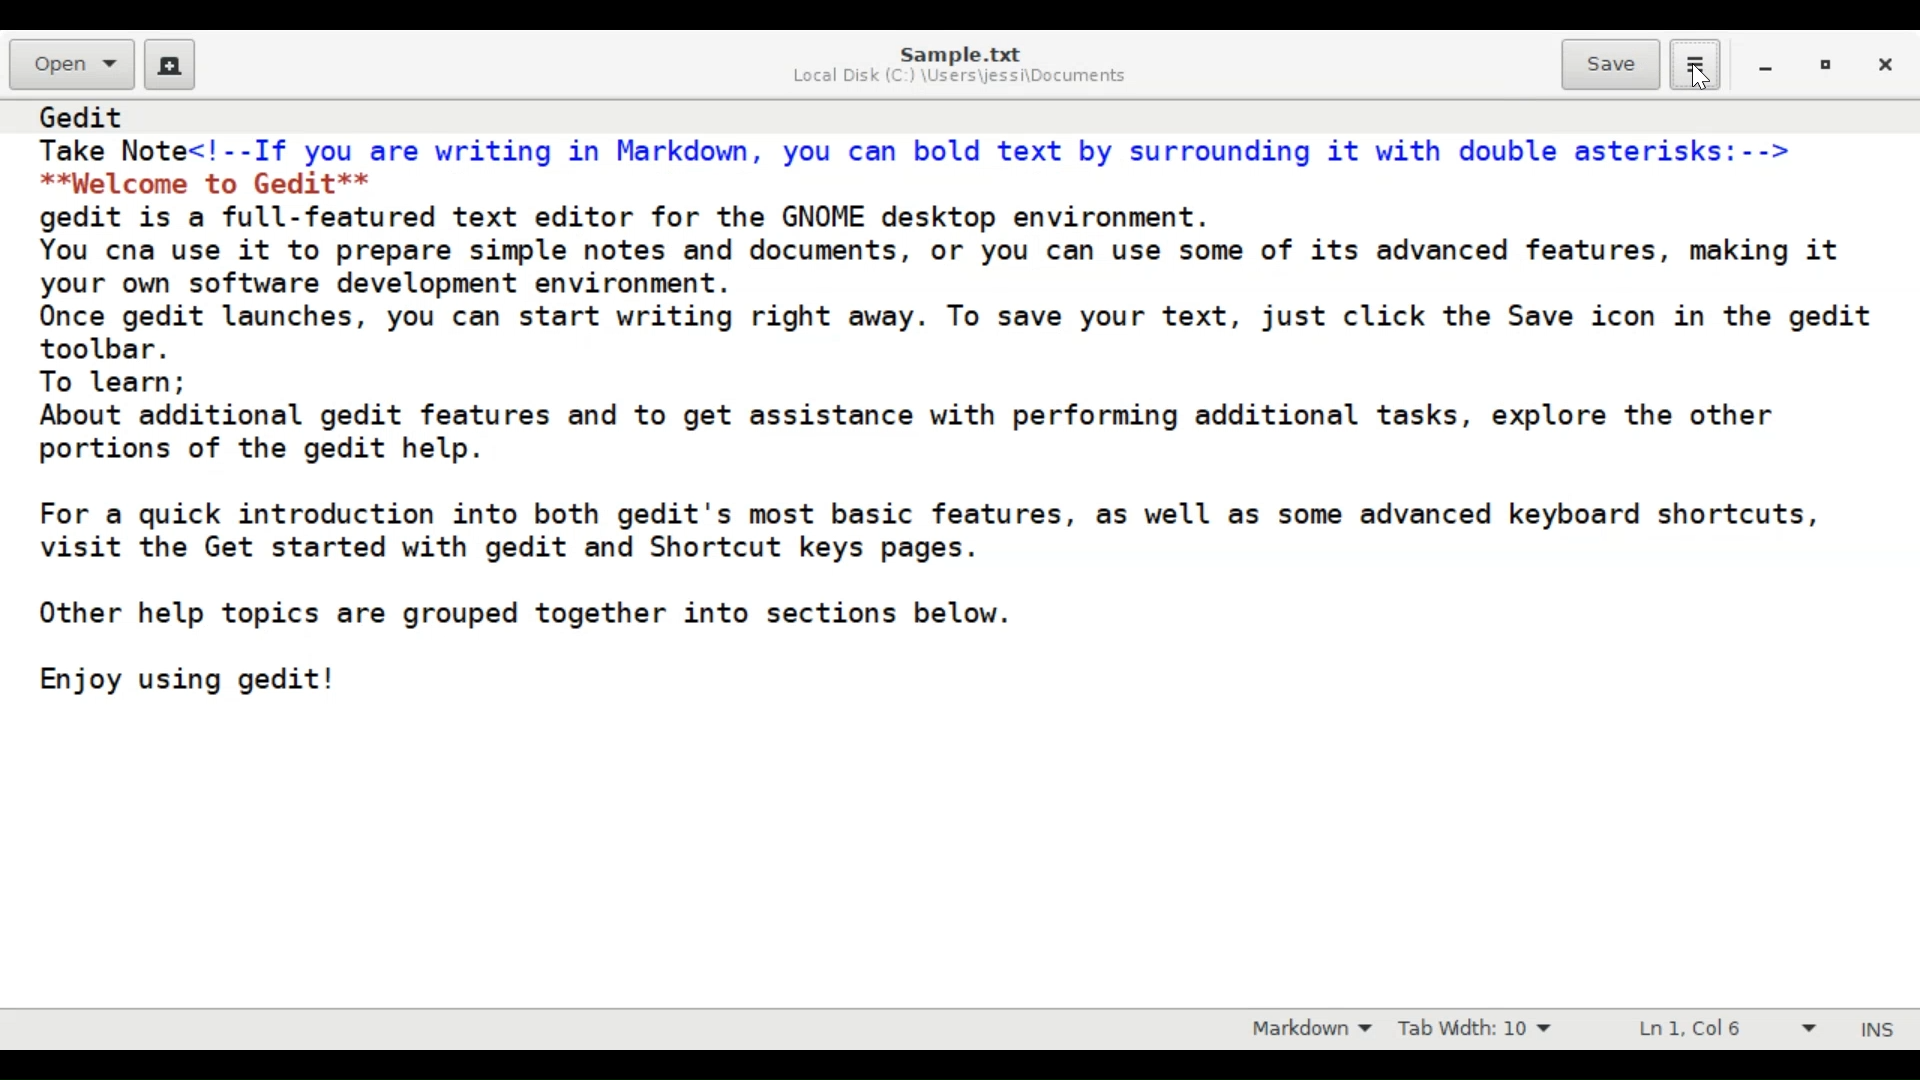 This screenshot has height=1080, width=1920. What do you see at coordinates (1312, 1028) in the screenshot?
I see `Highlight mode: Markdown` at bounding box center [1312, 1028].